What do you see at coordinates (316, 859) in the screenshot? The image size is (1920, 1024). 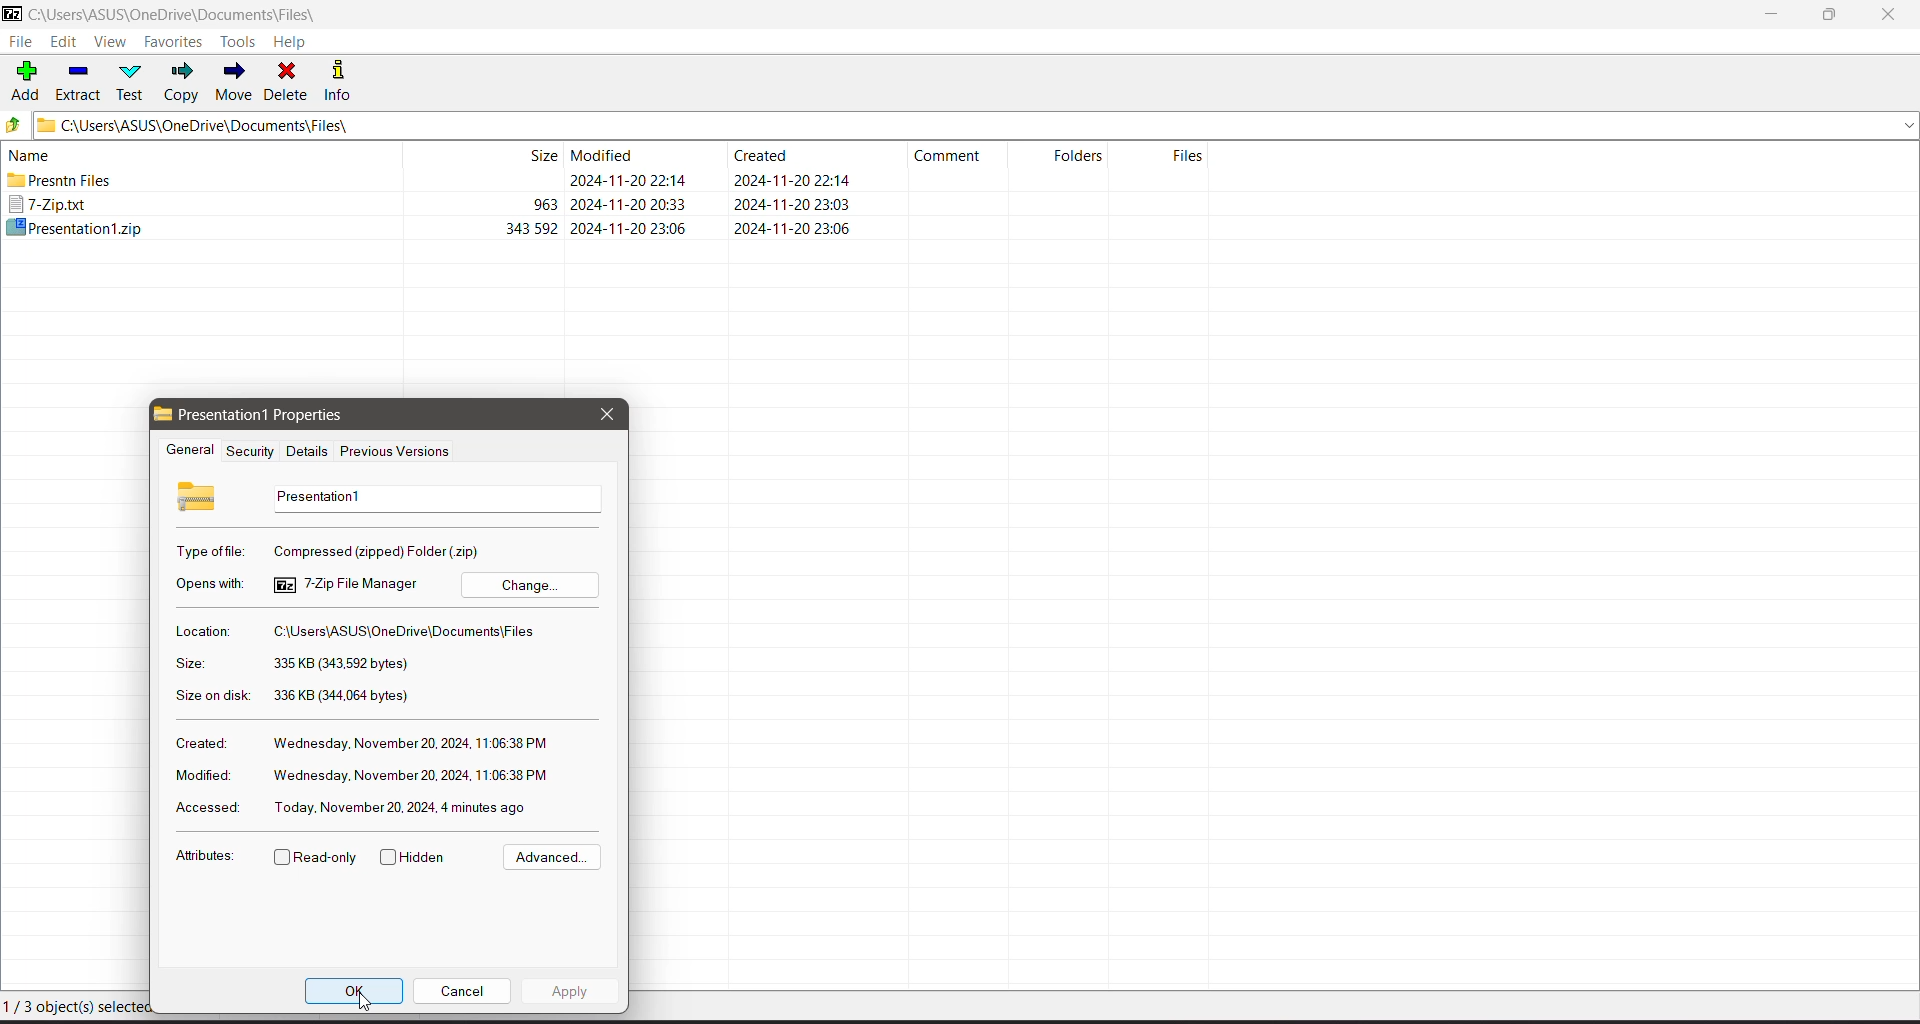 I see `Read-only - Click to enable/disable` at bounding box center [316, 859].